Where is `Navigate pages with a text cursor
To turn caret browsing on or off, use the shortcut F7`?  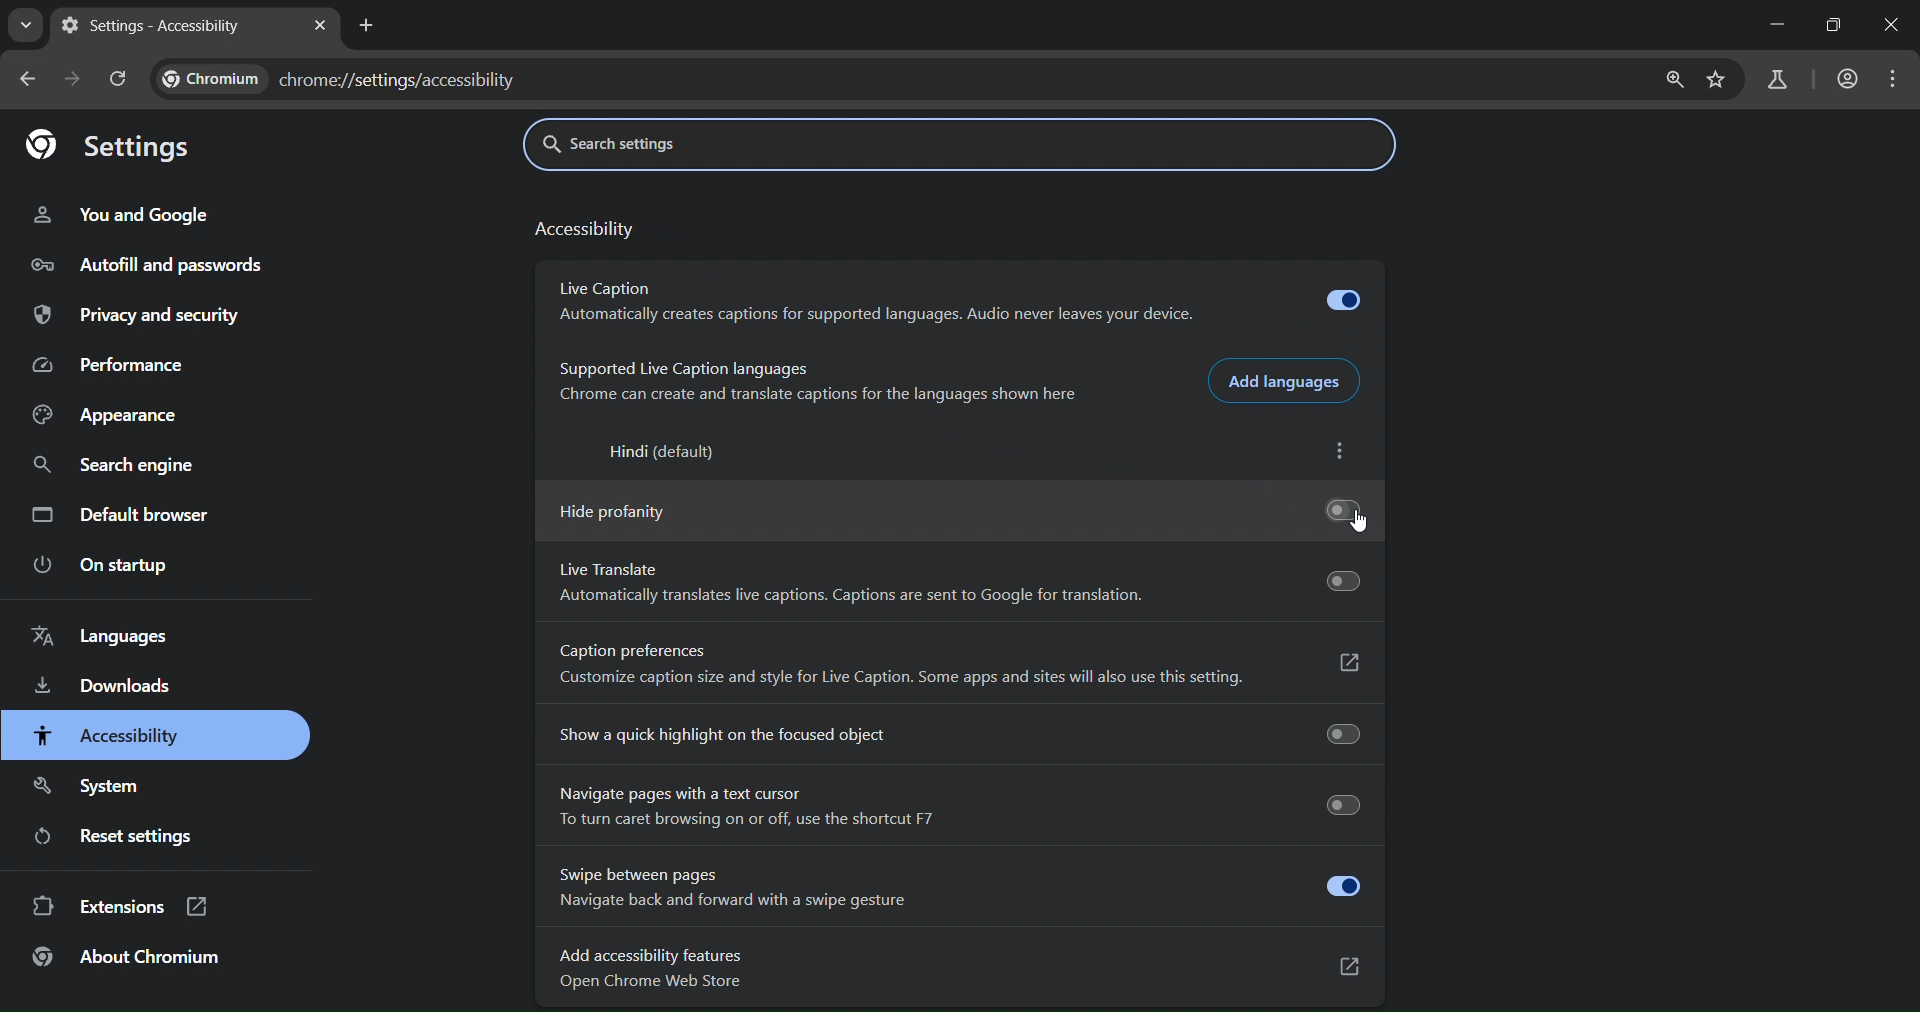 Navigate pages with a text cursor
To turn caret browsing on or off, use the shortcut F7 is located at coordinates (957, 805).